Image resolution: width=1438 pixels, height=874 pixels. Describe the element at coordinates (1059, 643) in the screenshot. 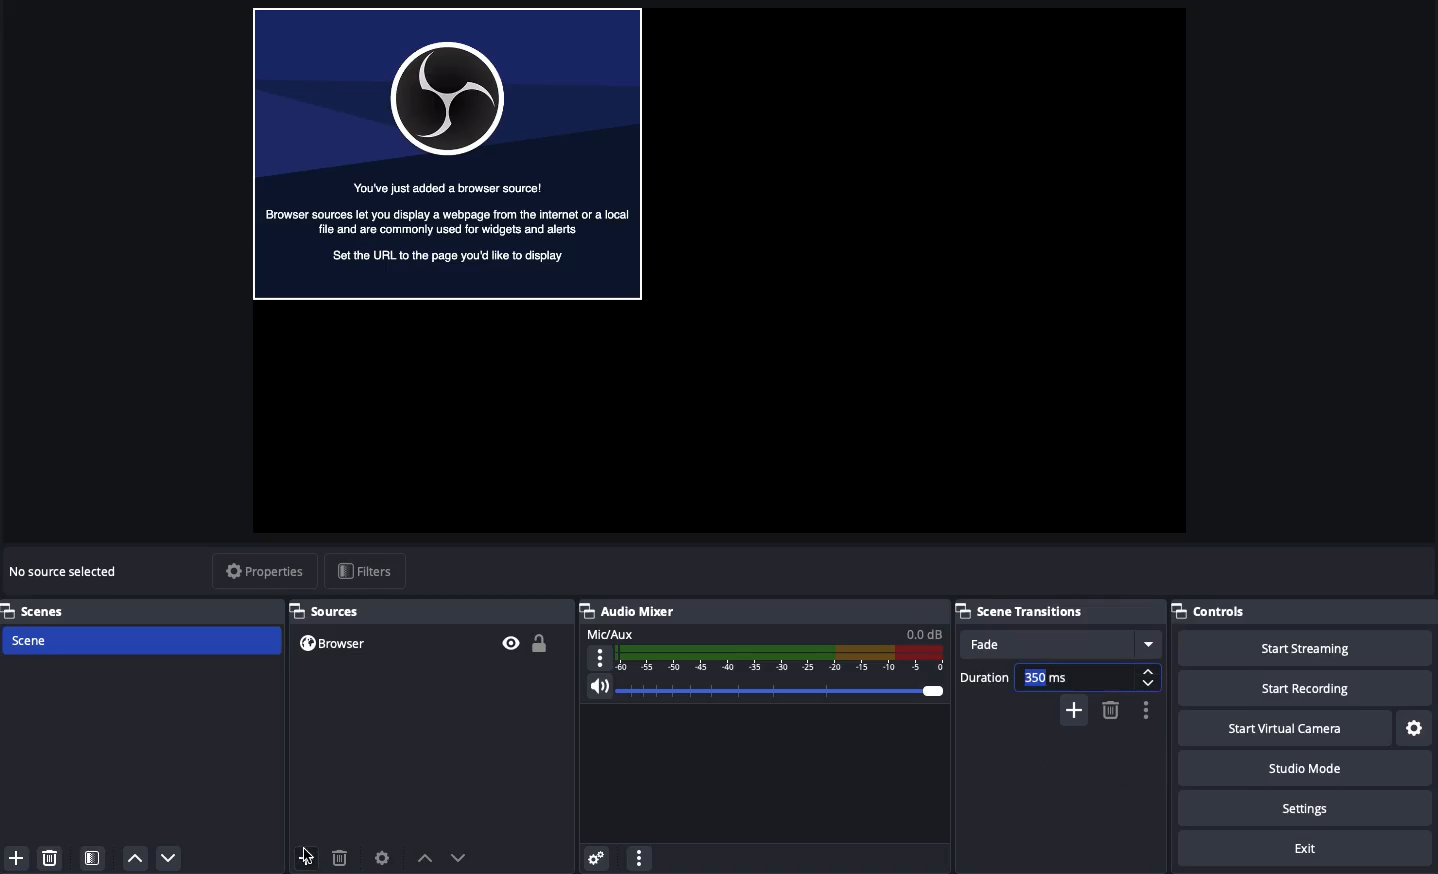

I see `Fade` at that location.